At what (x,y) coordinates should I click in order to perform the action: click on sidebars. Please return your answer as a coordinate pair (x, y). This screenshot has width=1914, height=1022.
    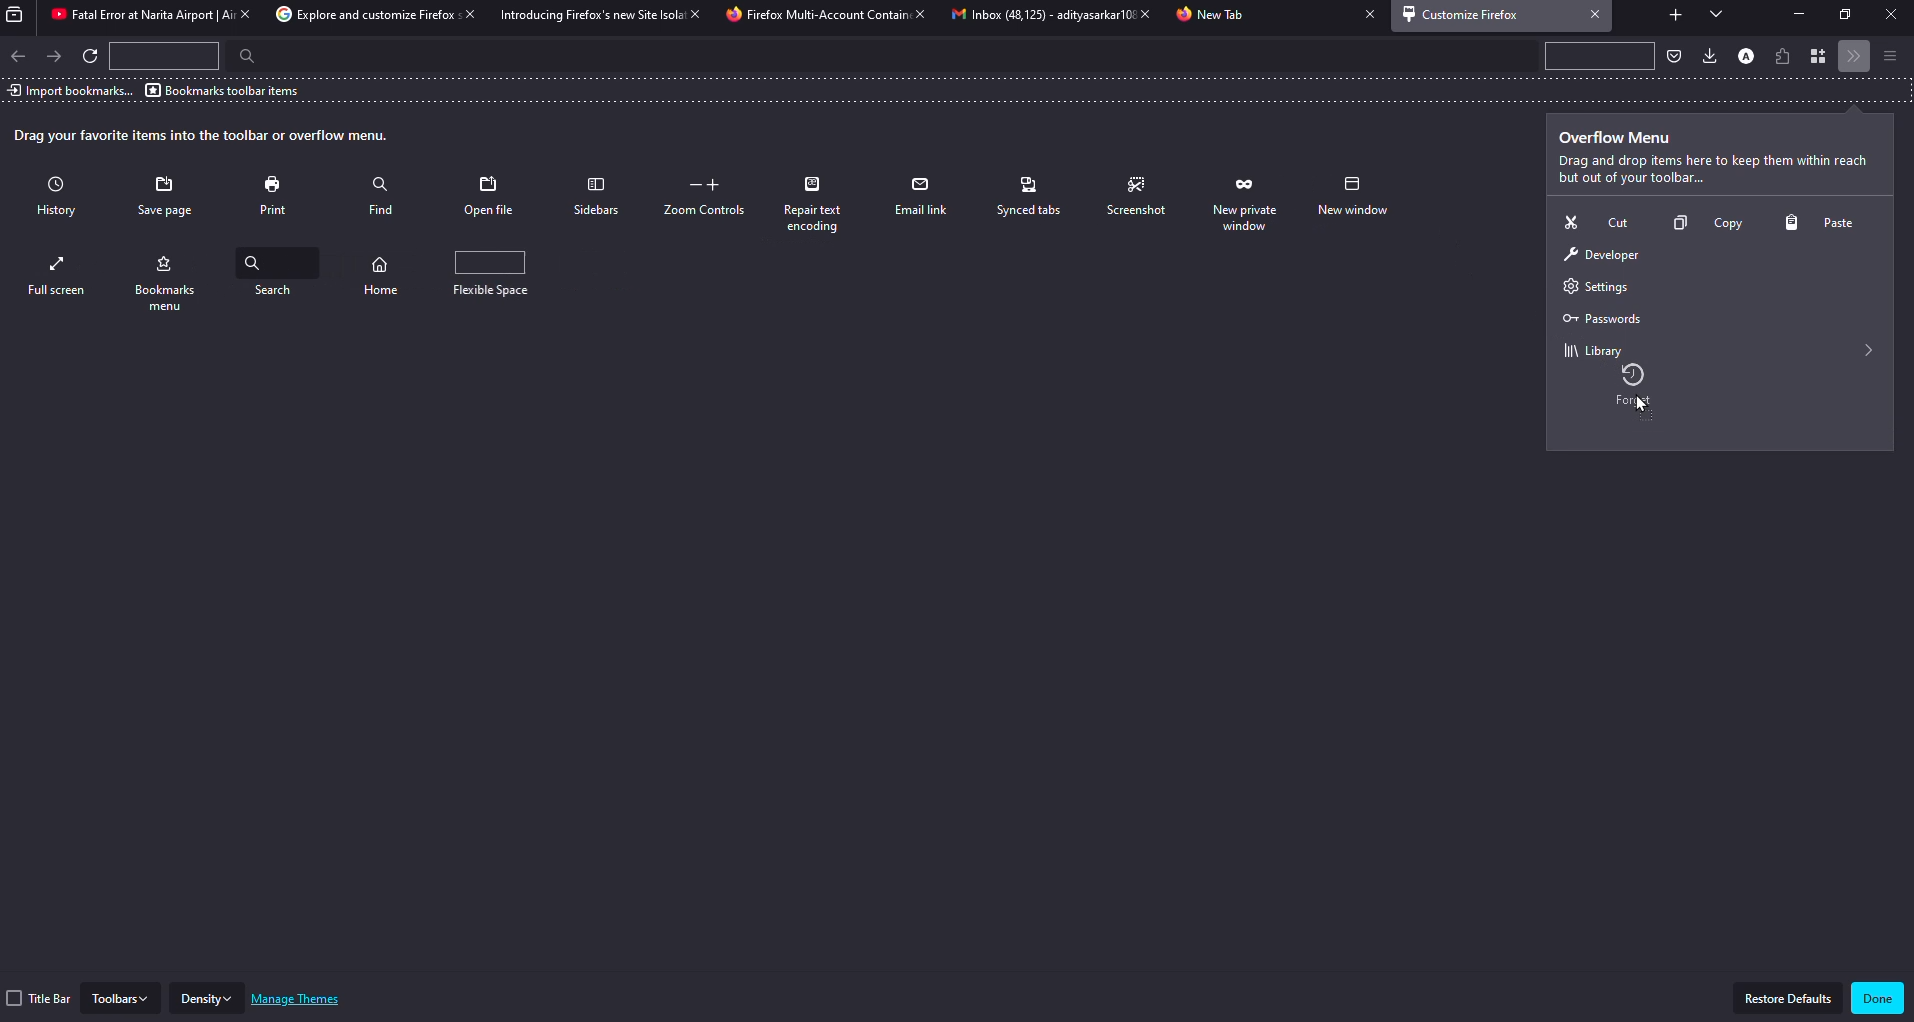
    Looking at the image, I should click on (595, 196).